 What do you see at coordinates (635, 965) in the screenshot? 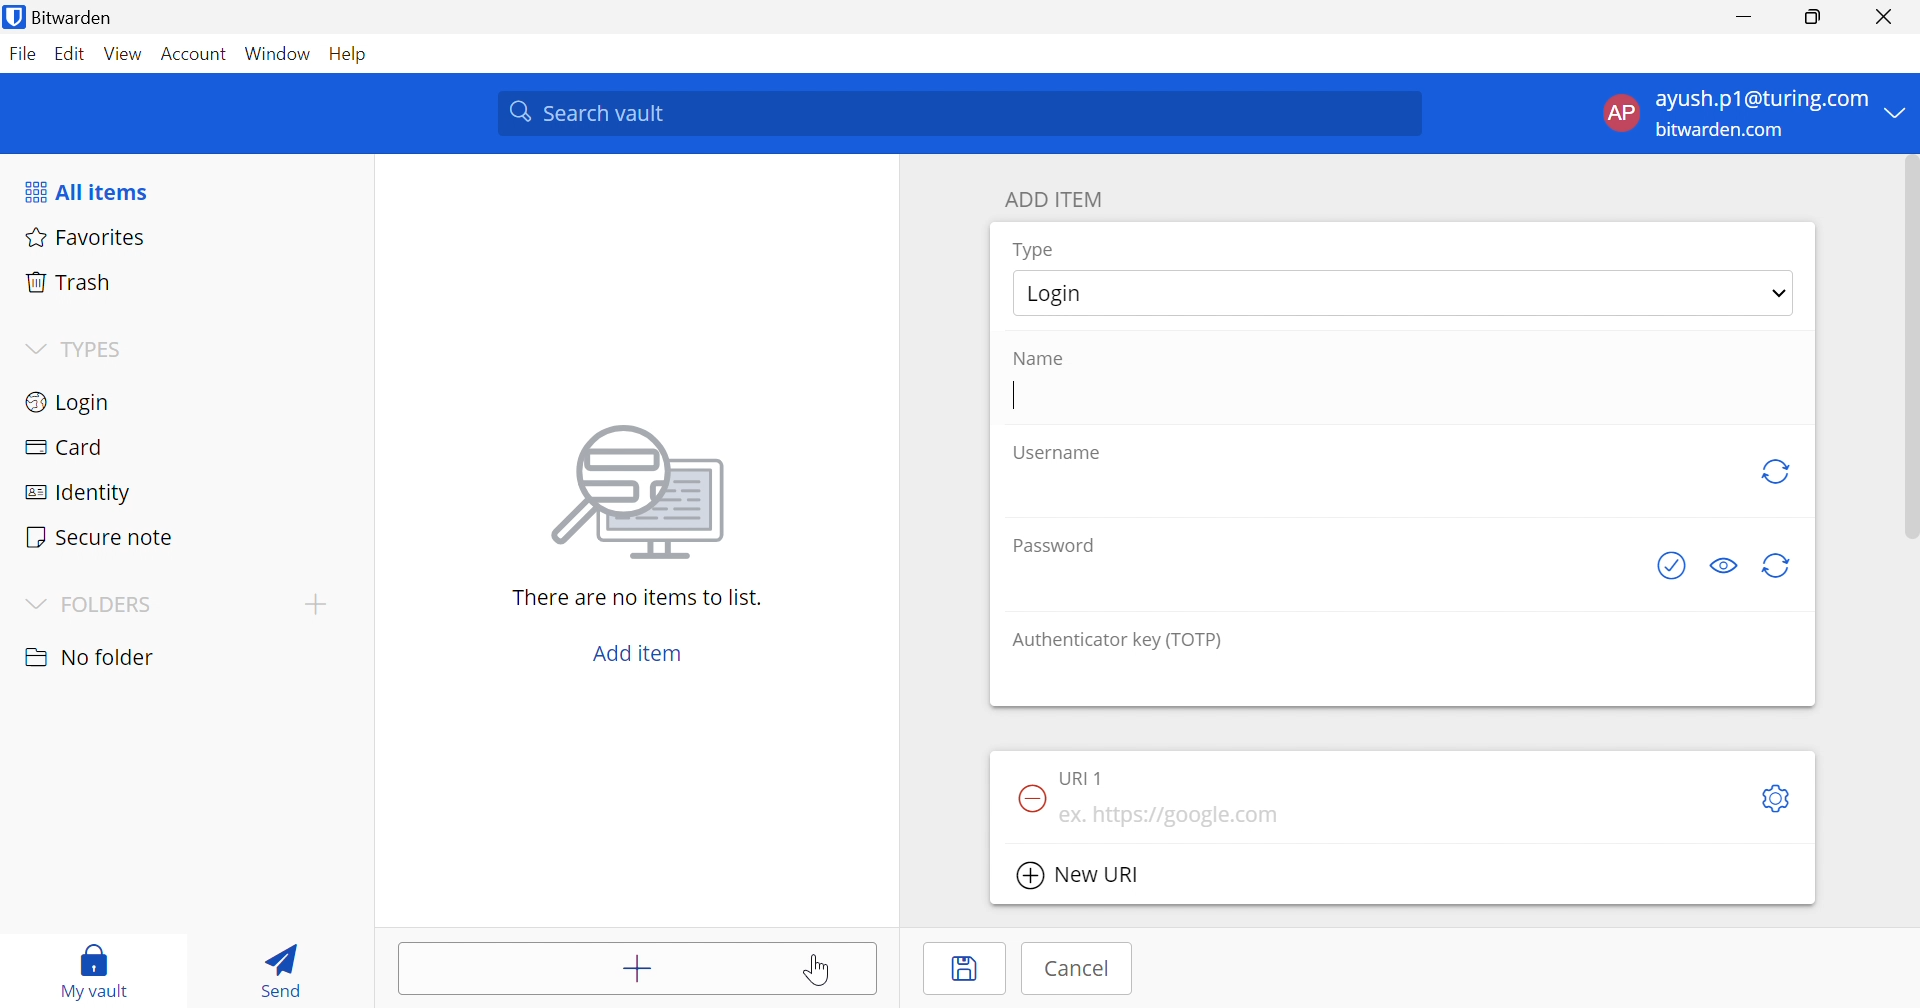
I see `Add item` at bounding box center [635, 965].